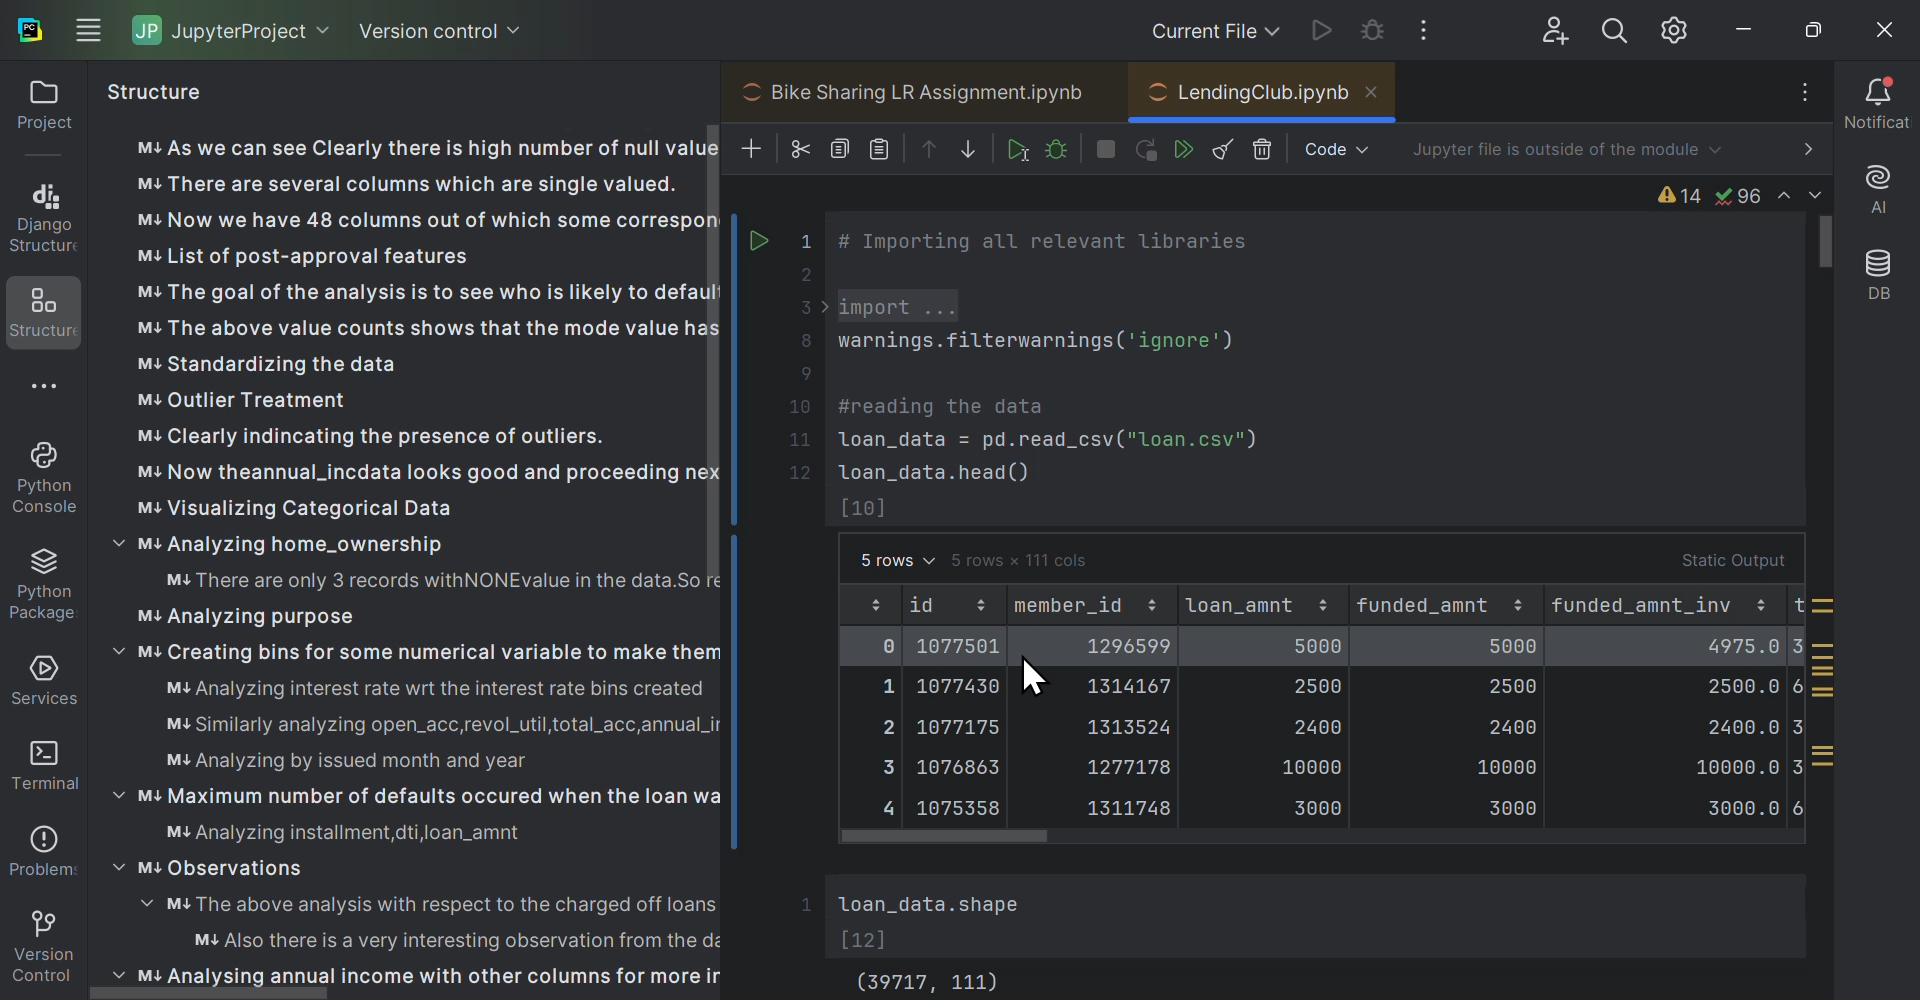 The image size is (1920, 1000). I want to click on Projects, so click(1063, 91).